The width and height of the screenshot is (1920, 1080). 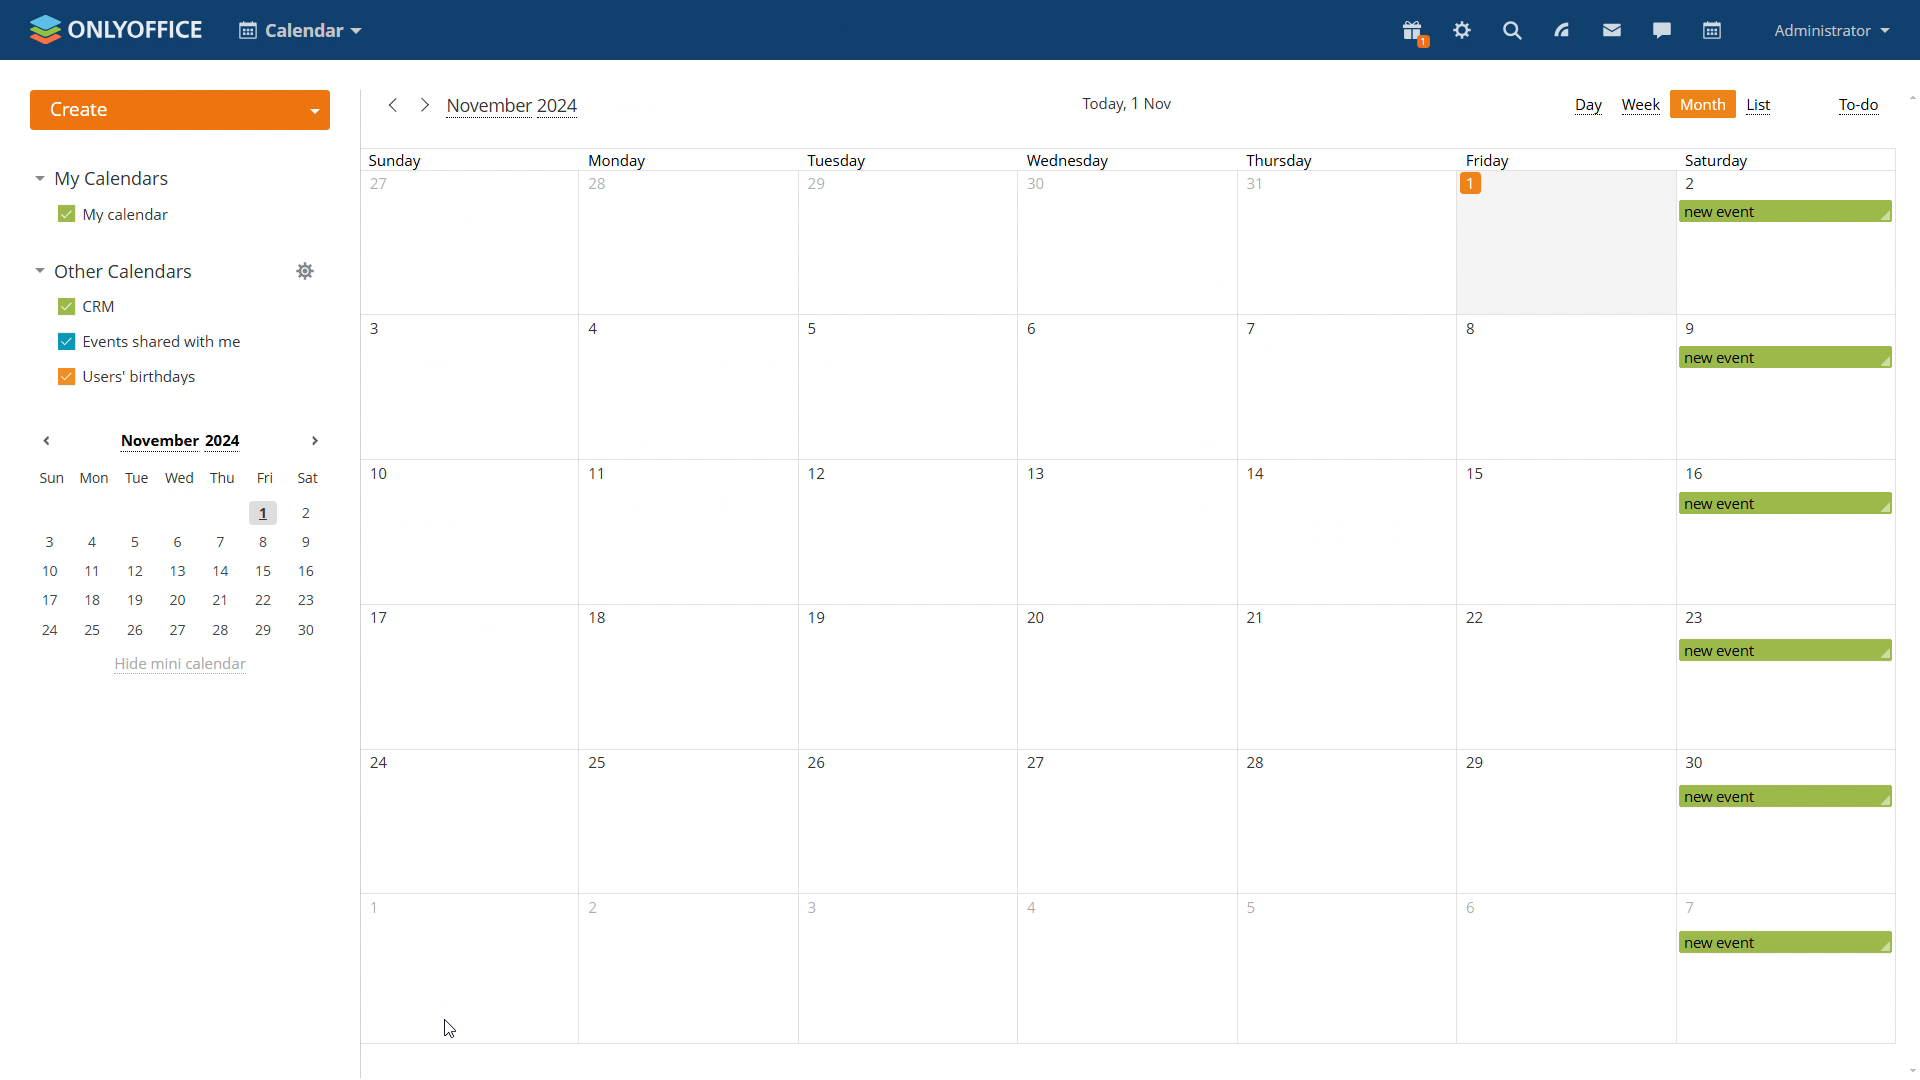 I want to click on administrator, so click(x=1833, y=29).